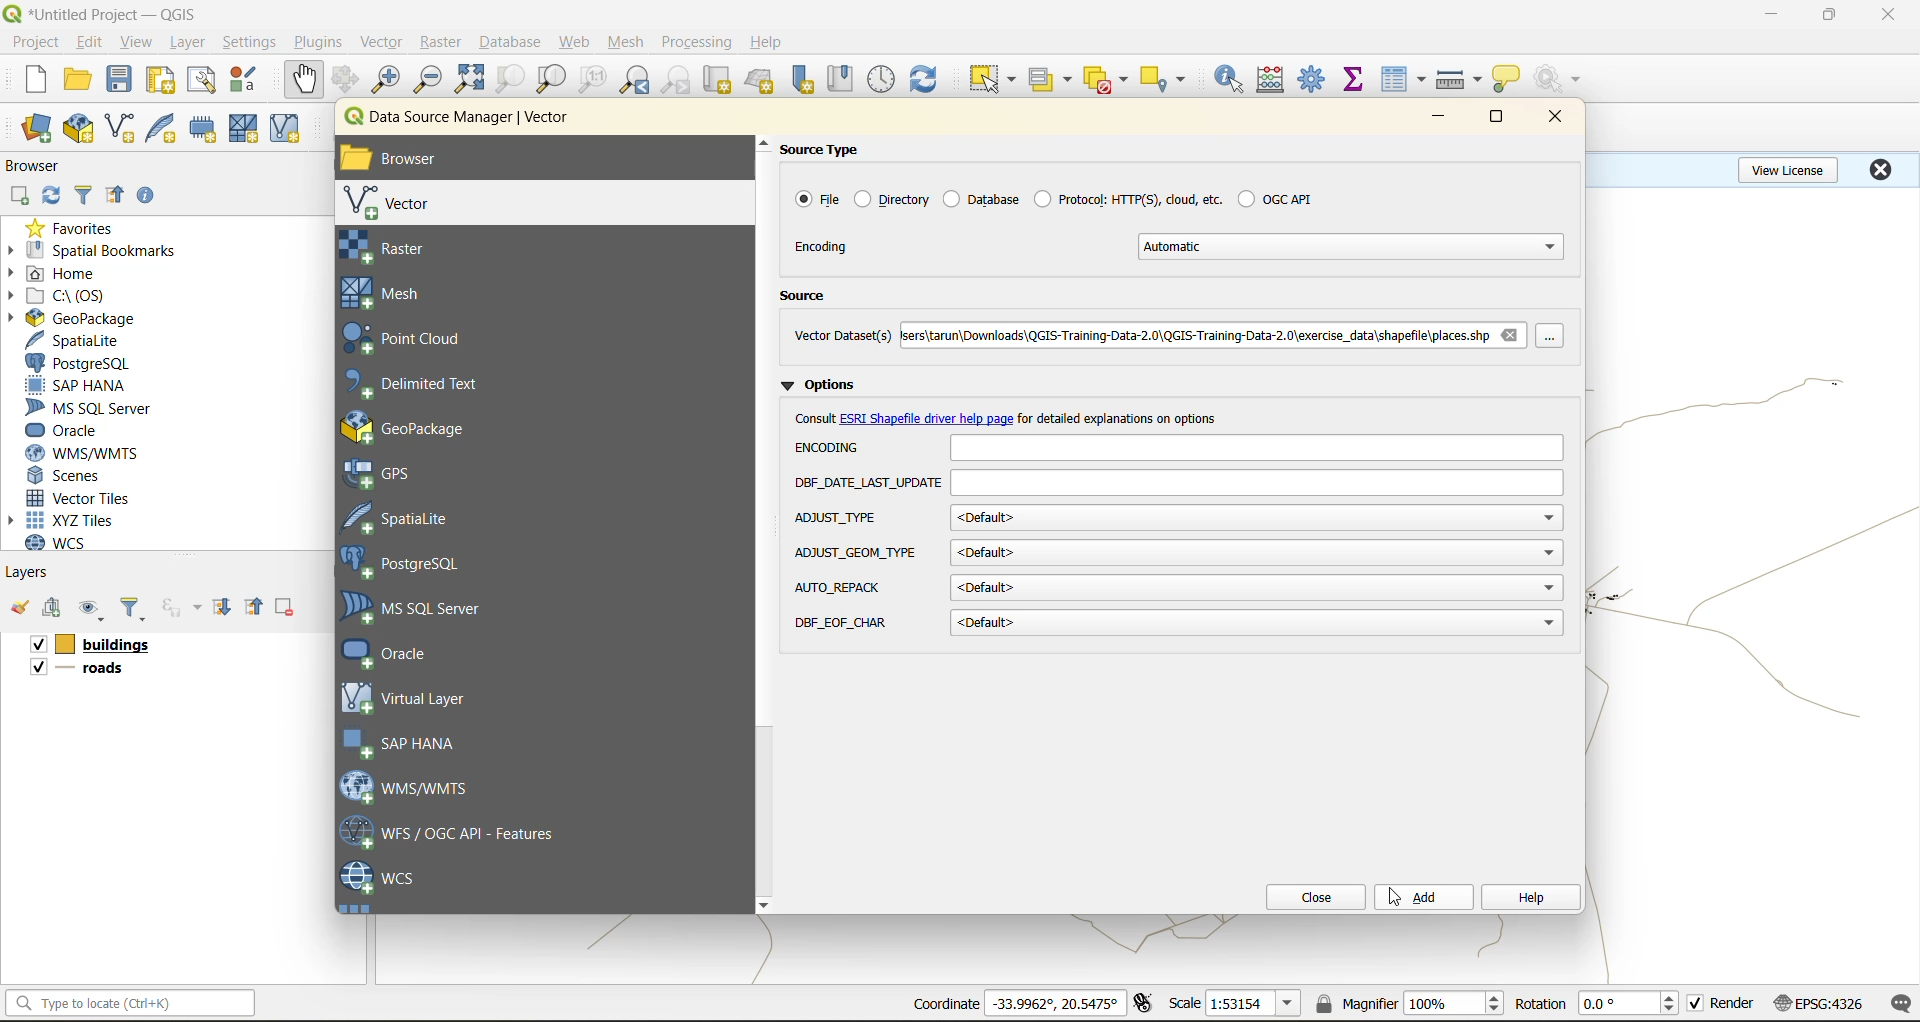 The width and height of the screenshot is (1920, 1022). Describe the element at coordinates (508, 81) in the screenshot. I see `zoom selection` at that location.